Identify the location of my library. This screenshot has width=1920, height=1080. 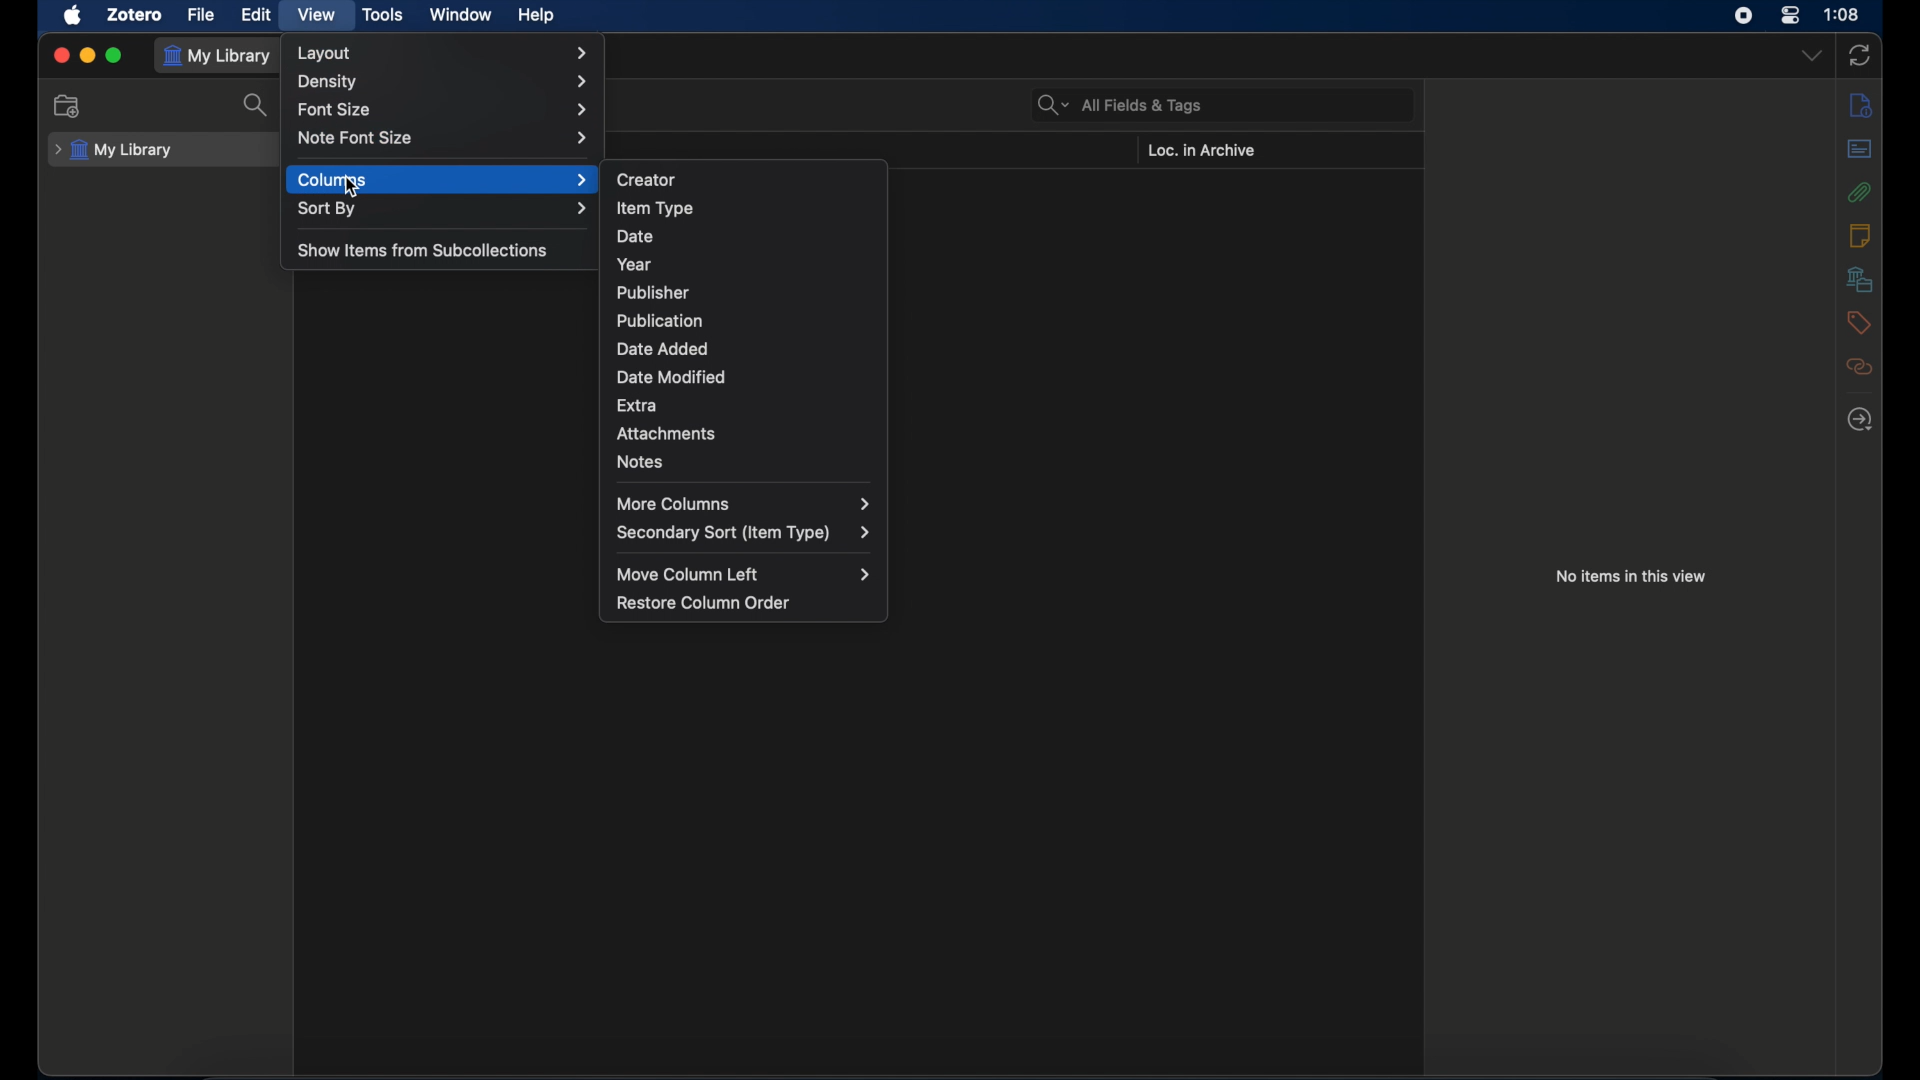
(114, 151).